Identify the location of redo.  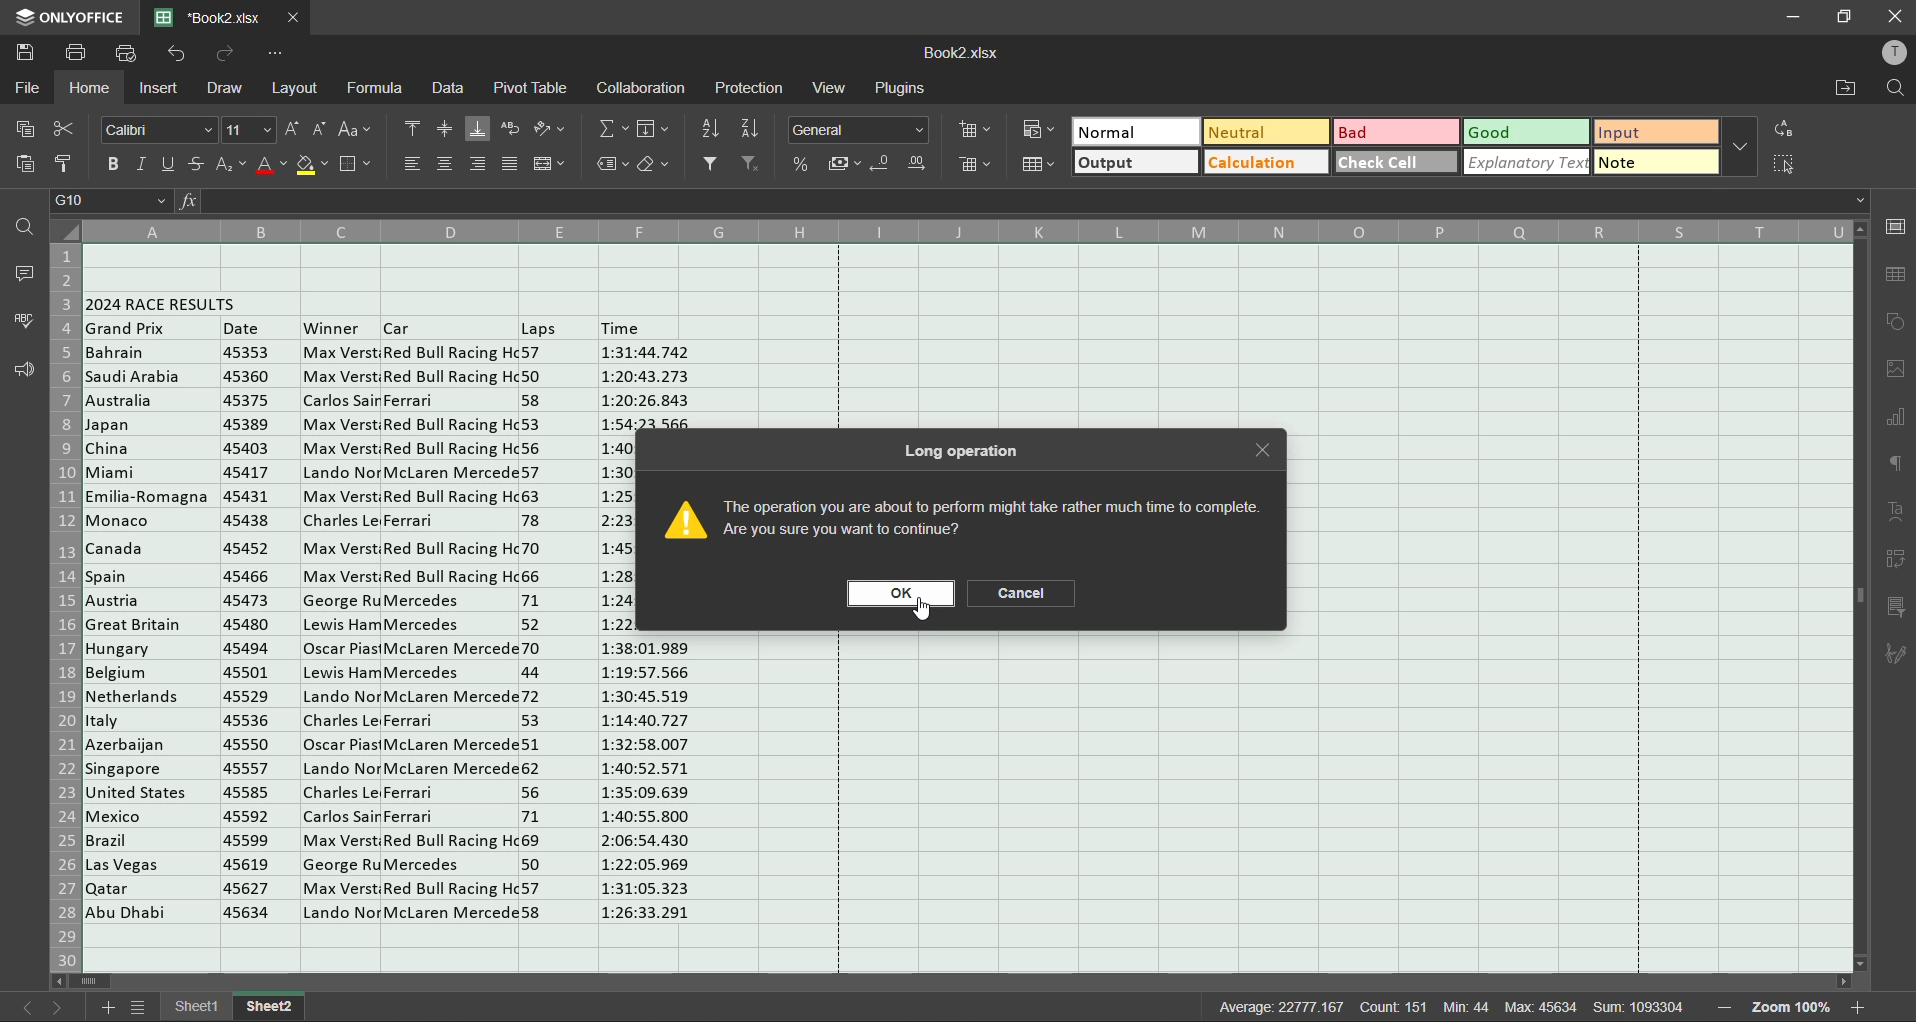
(221, 54).